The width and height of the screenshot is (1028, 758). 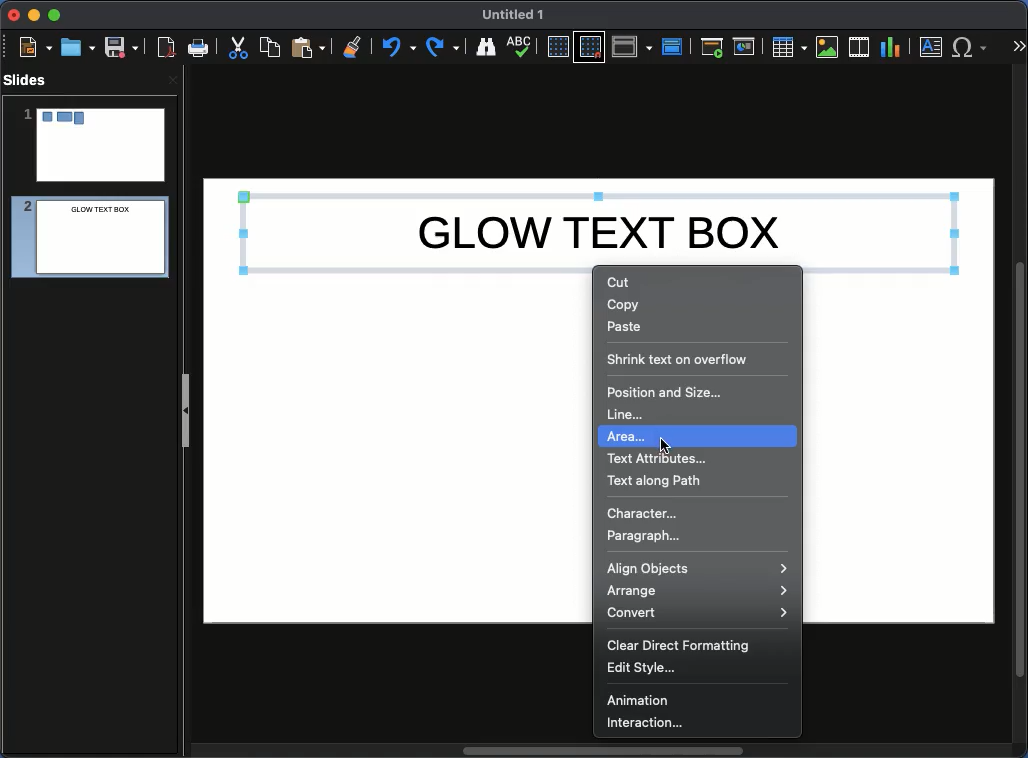 What do you see at coordinates (646, 700) in the screenshot?
I see `Animation` at bounding box center [646, 700].